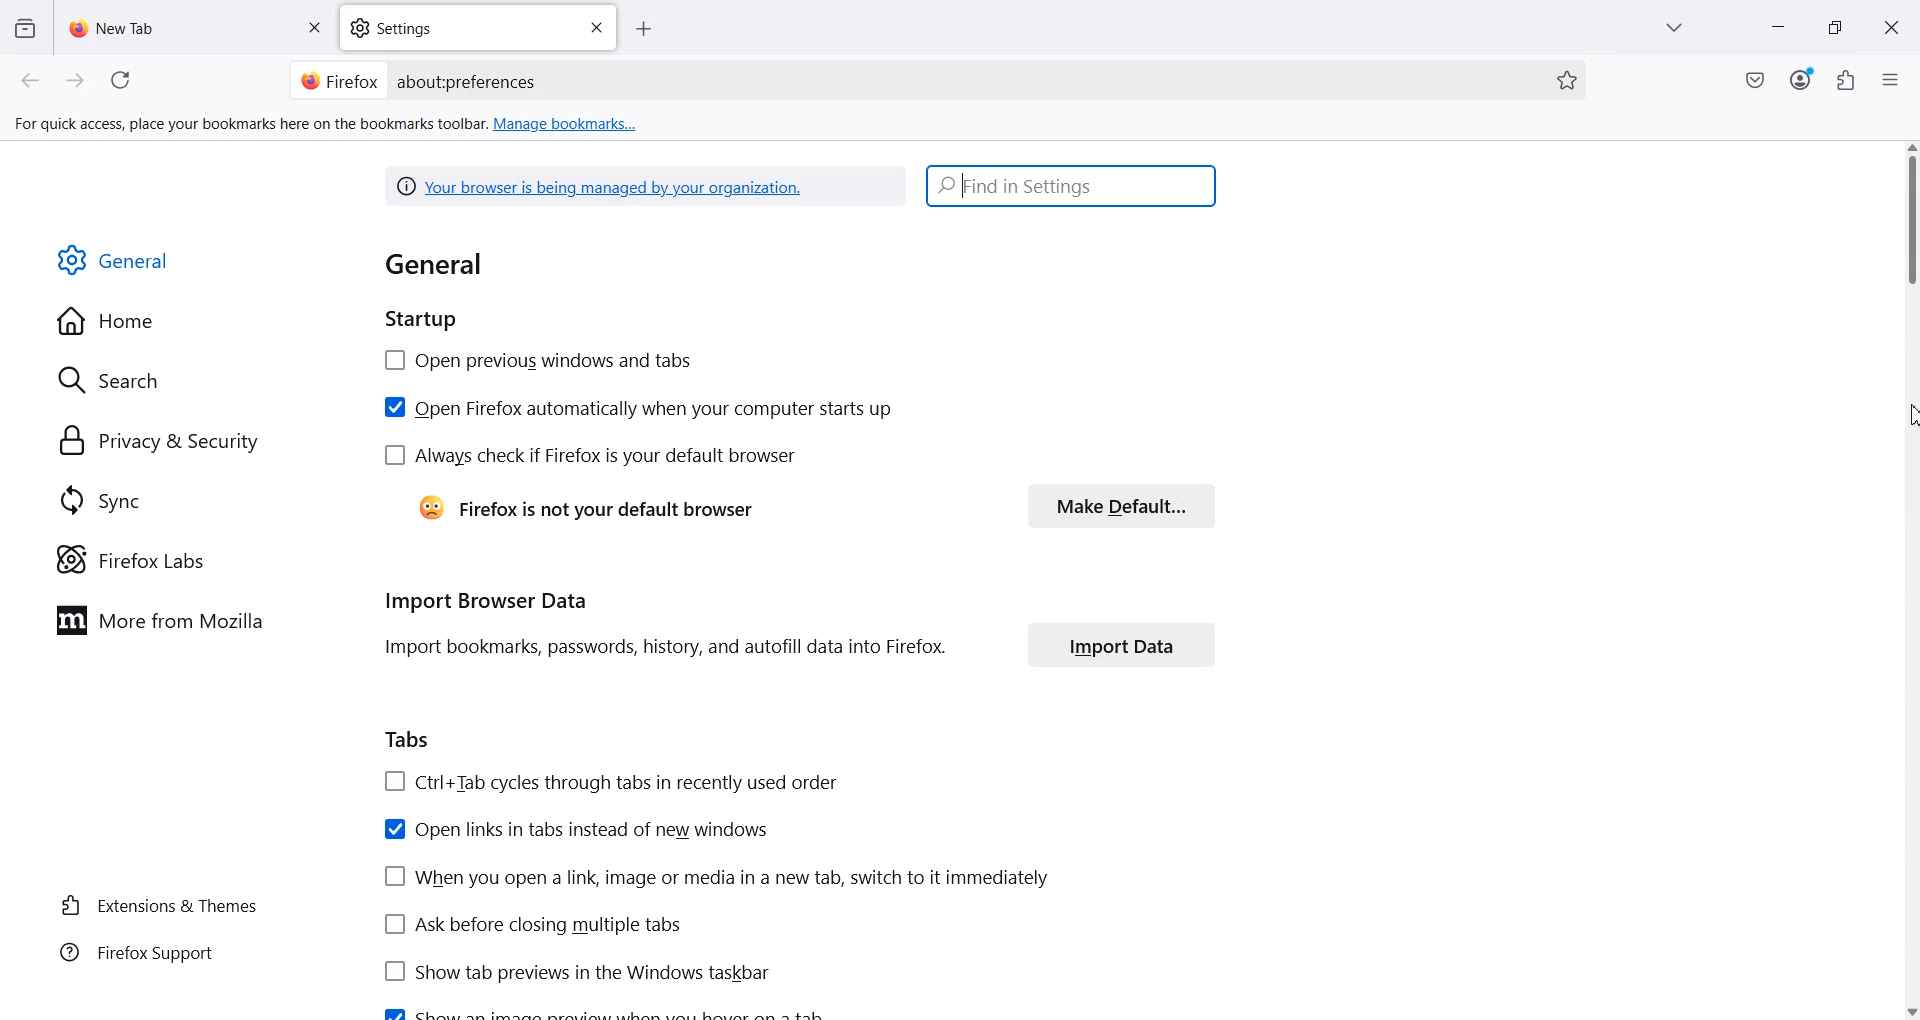  What do you see at coordinates (609, 781) in the screenshot?
I see `[J] Ctrl+Tab cycles through tabs in recently used or` at bounding box center [609, 781].